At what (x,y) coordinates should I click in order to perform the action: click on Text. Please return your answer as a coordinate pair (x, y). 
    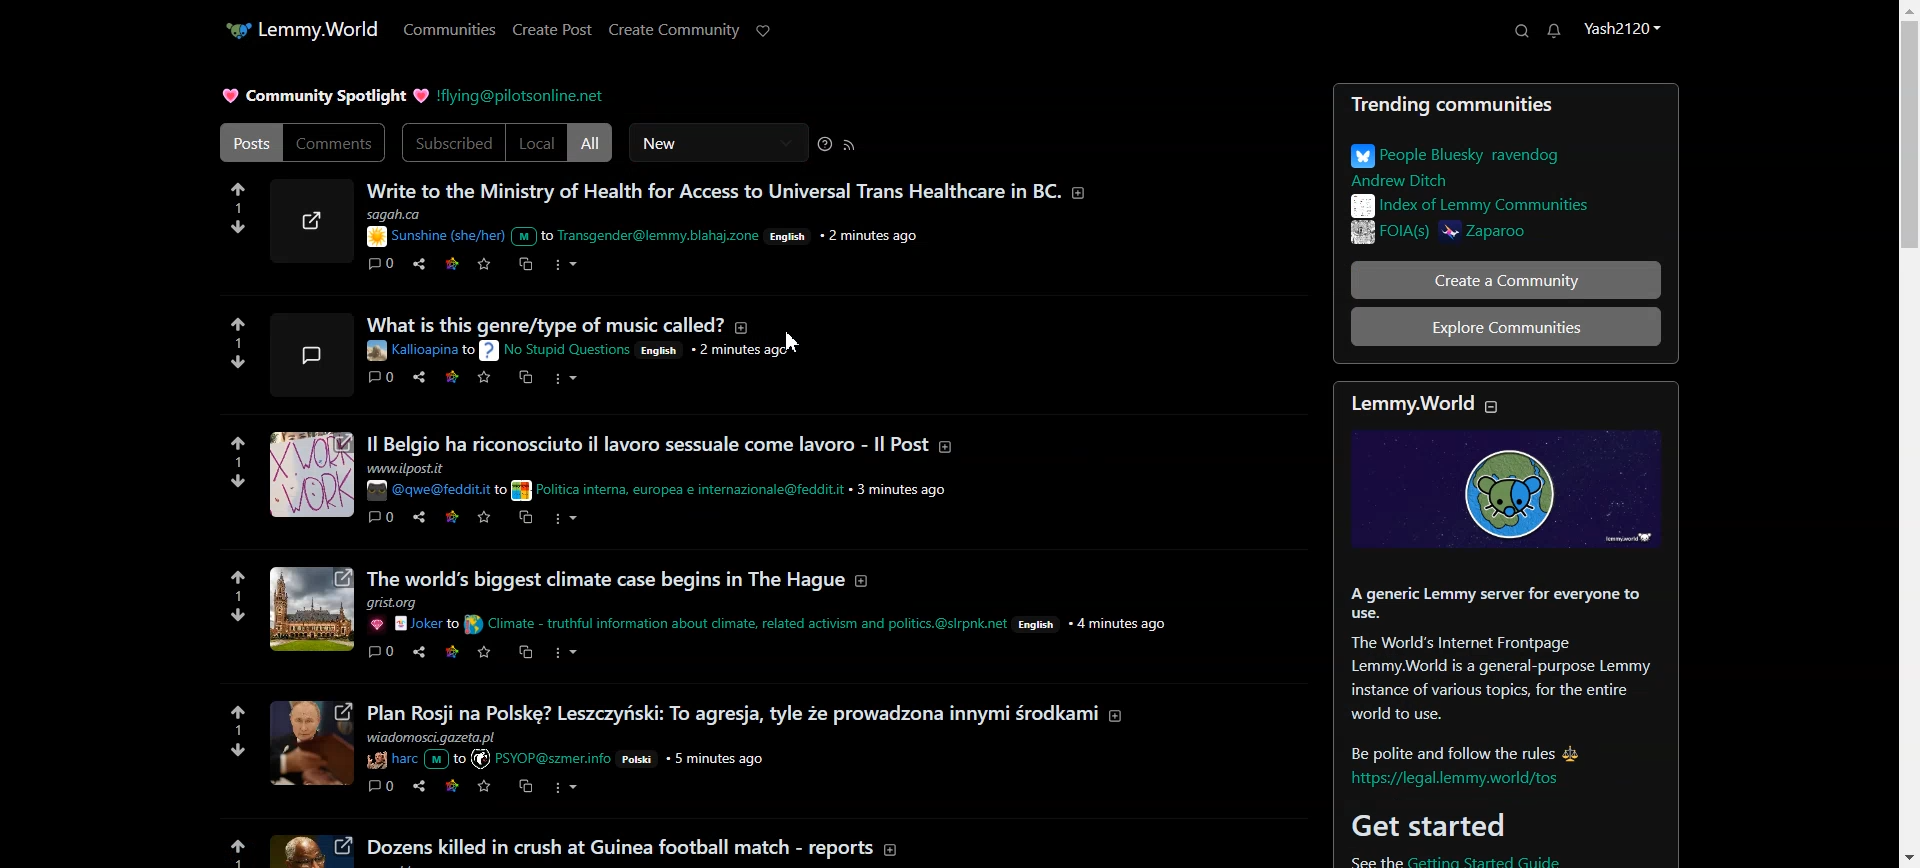
    Looking at the image, I should click on (1499, 205).